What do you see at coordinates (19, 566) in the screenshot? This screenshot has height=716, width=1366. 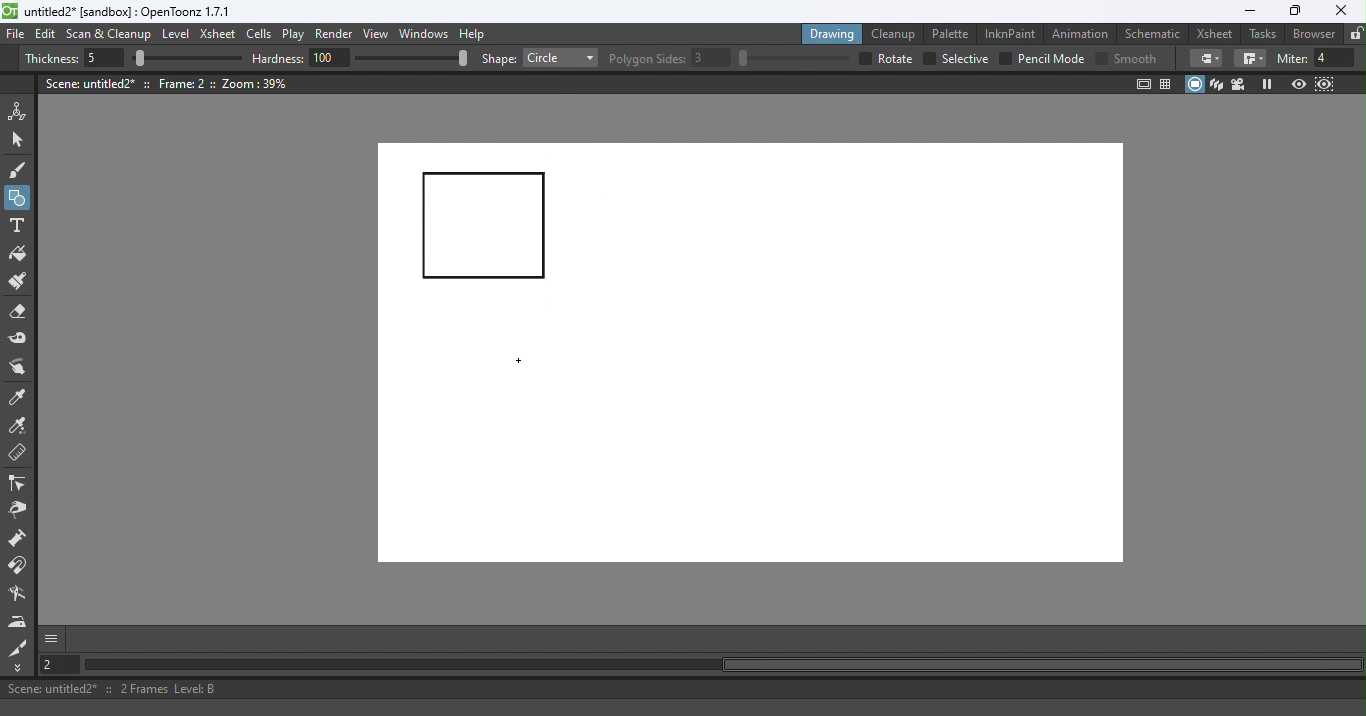 I see `Magnet tool` at bounding box center [19, 566].